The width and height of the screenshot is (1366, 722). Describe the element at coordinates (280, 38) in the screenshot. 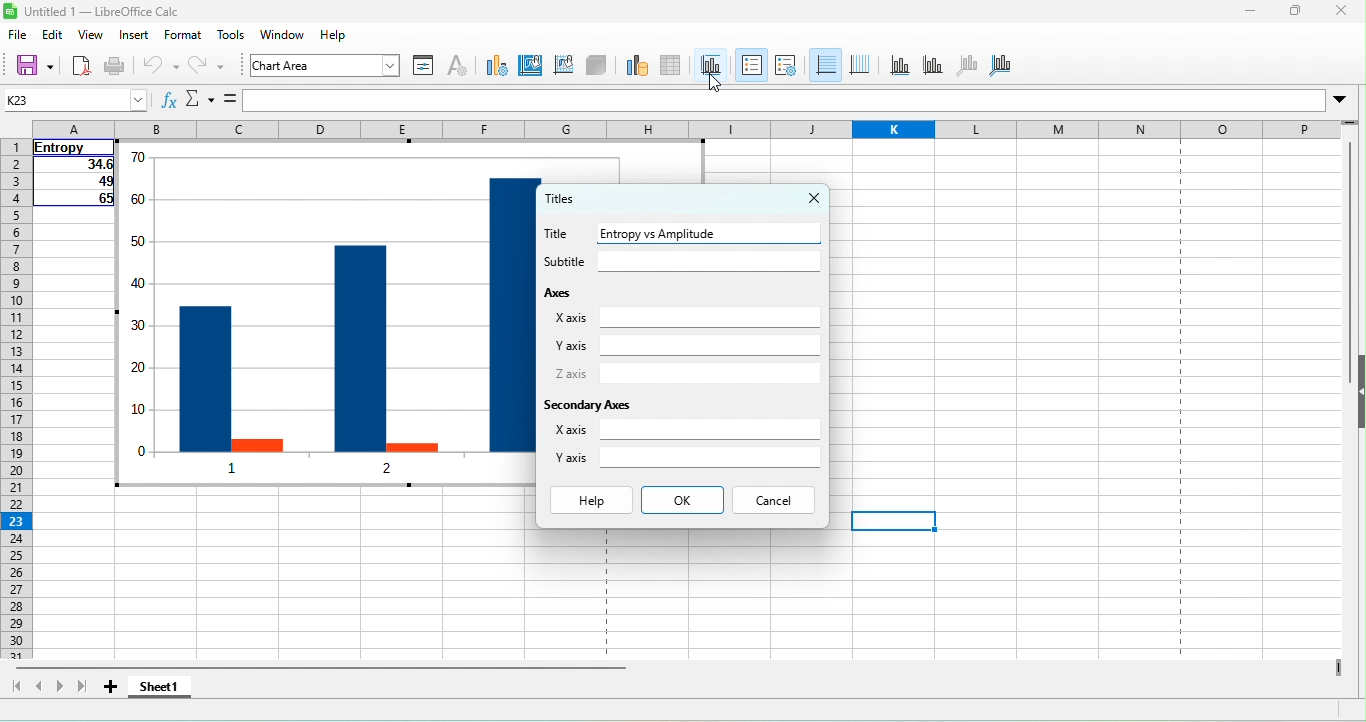

I see `windows` at that location.